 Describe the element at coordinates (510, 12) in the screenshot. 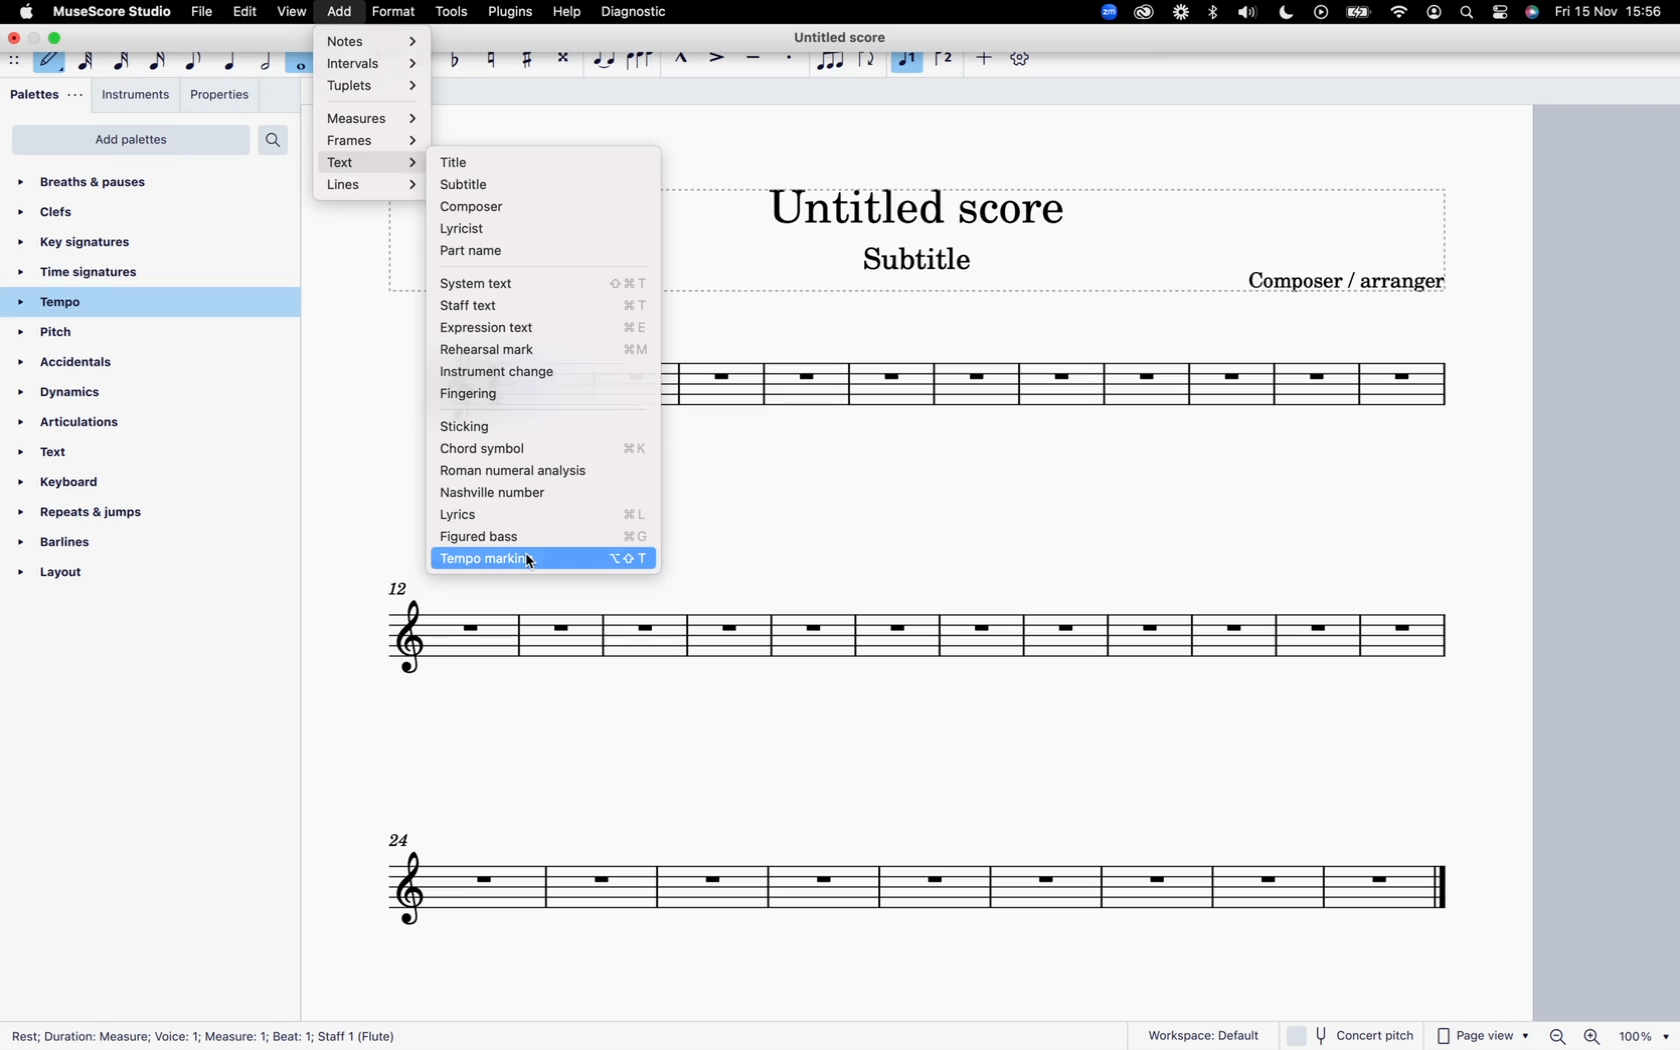

I see `plugins` at that location.